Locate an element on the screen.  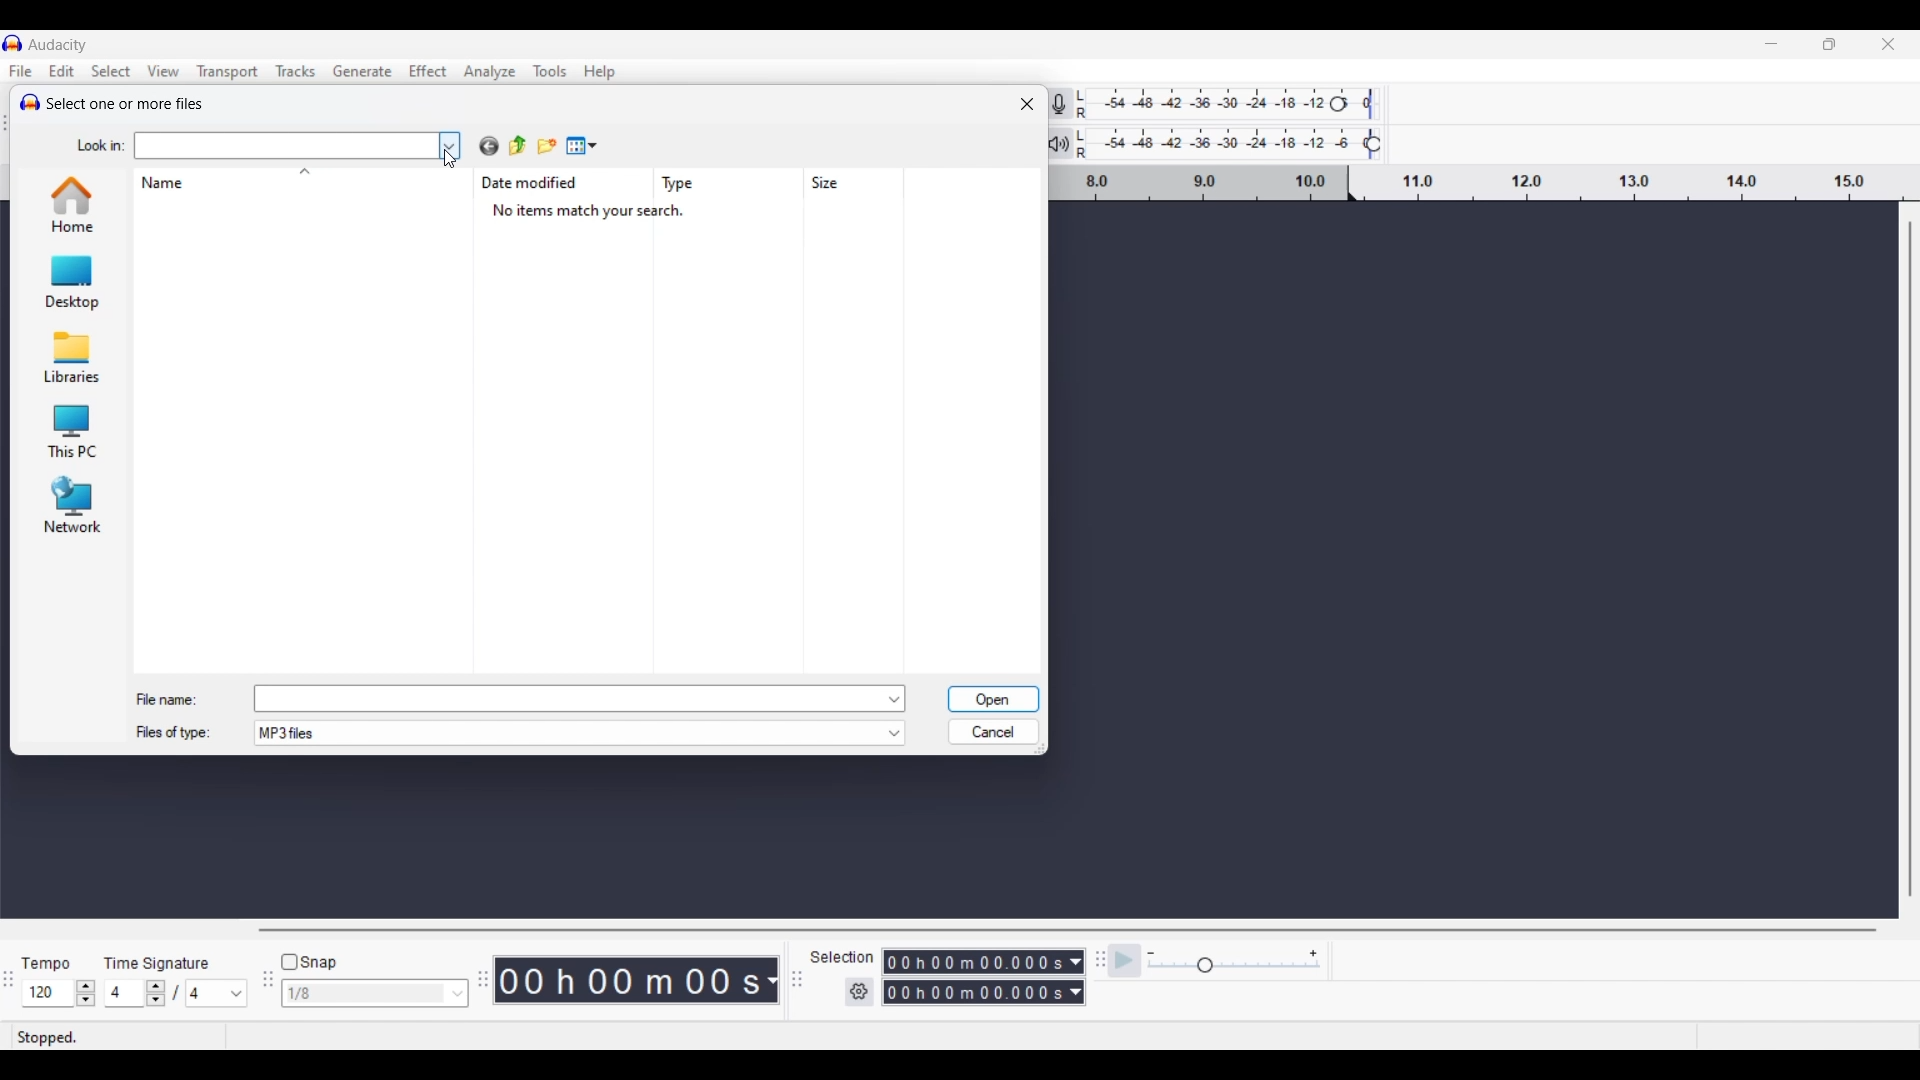
Playback meter is located at coordinates (1071, 143).